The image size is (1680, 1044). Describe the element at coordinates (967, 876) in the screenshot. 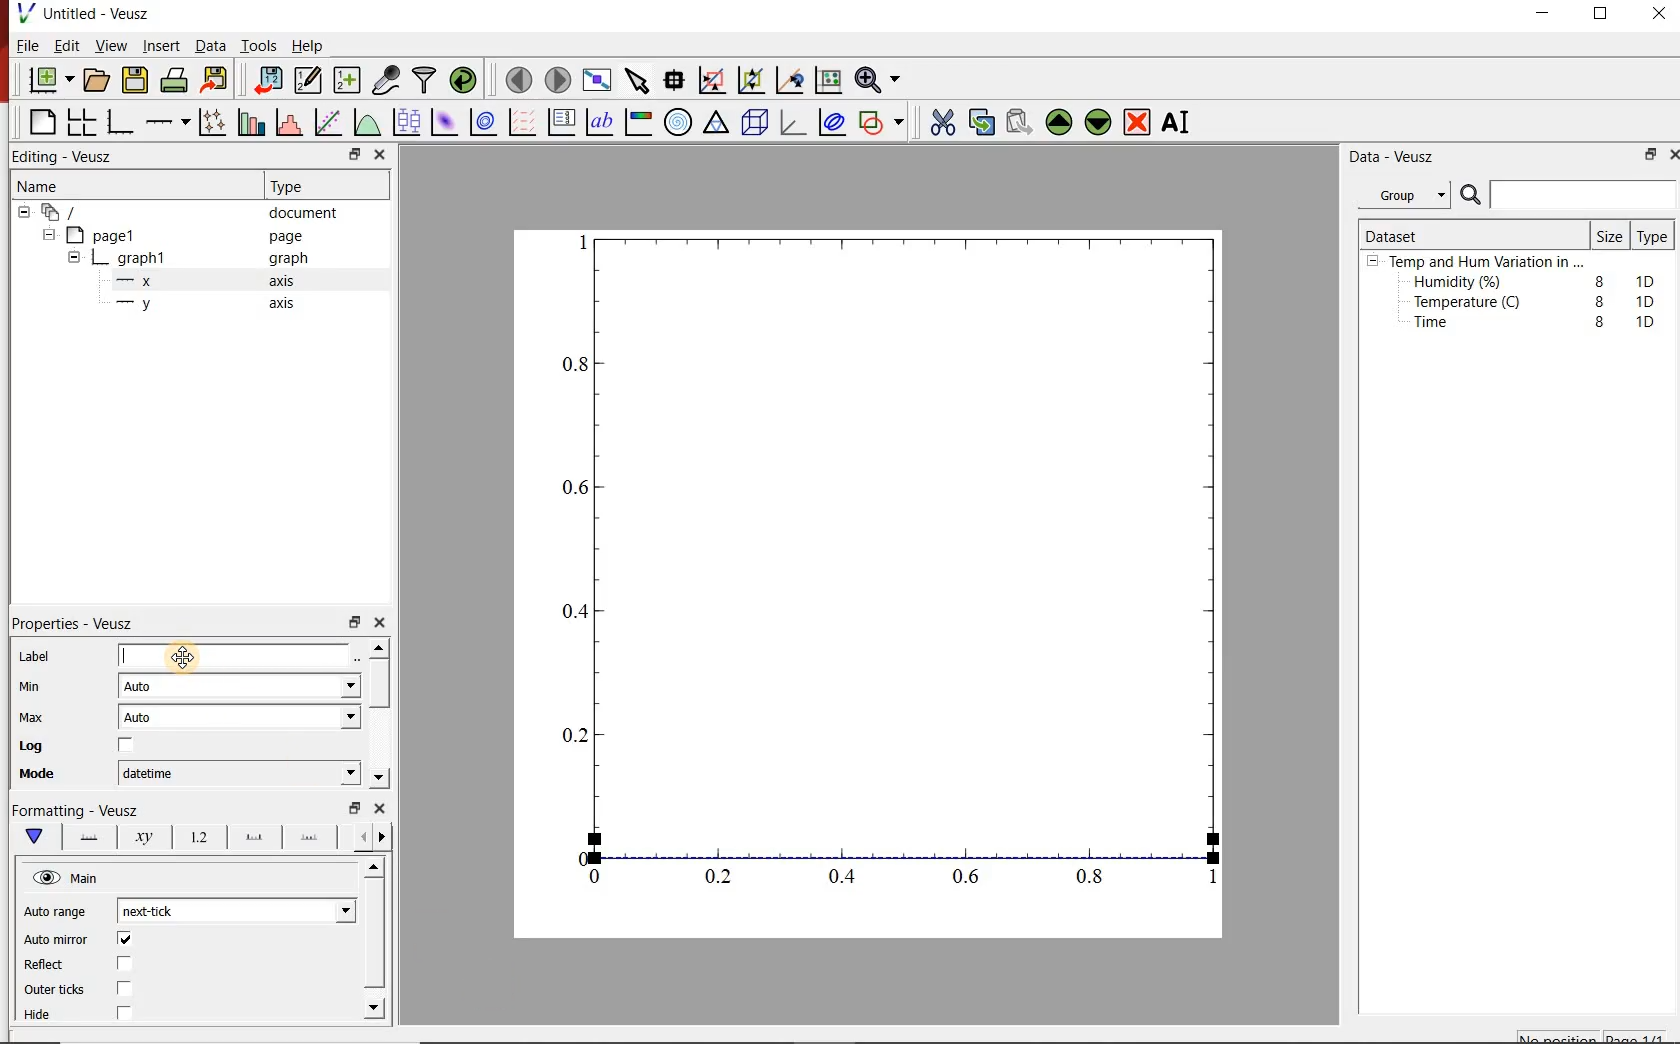

I see `0.6` at that location.